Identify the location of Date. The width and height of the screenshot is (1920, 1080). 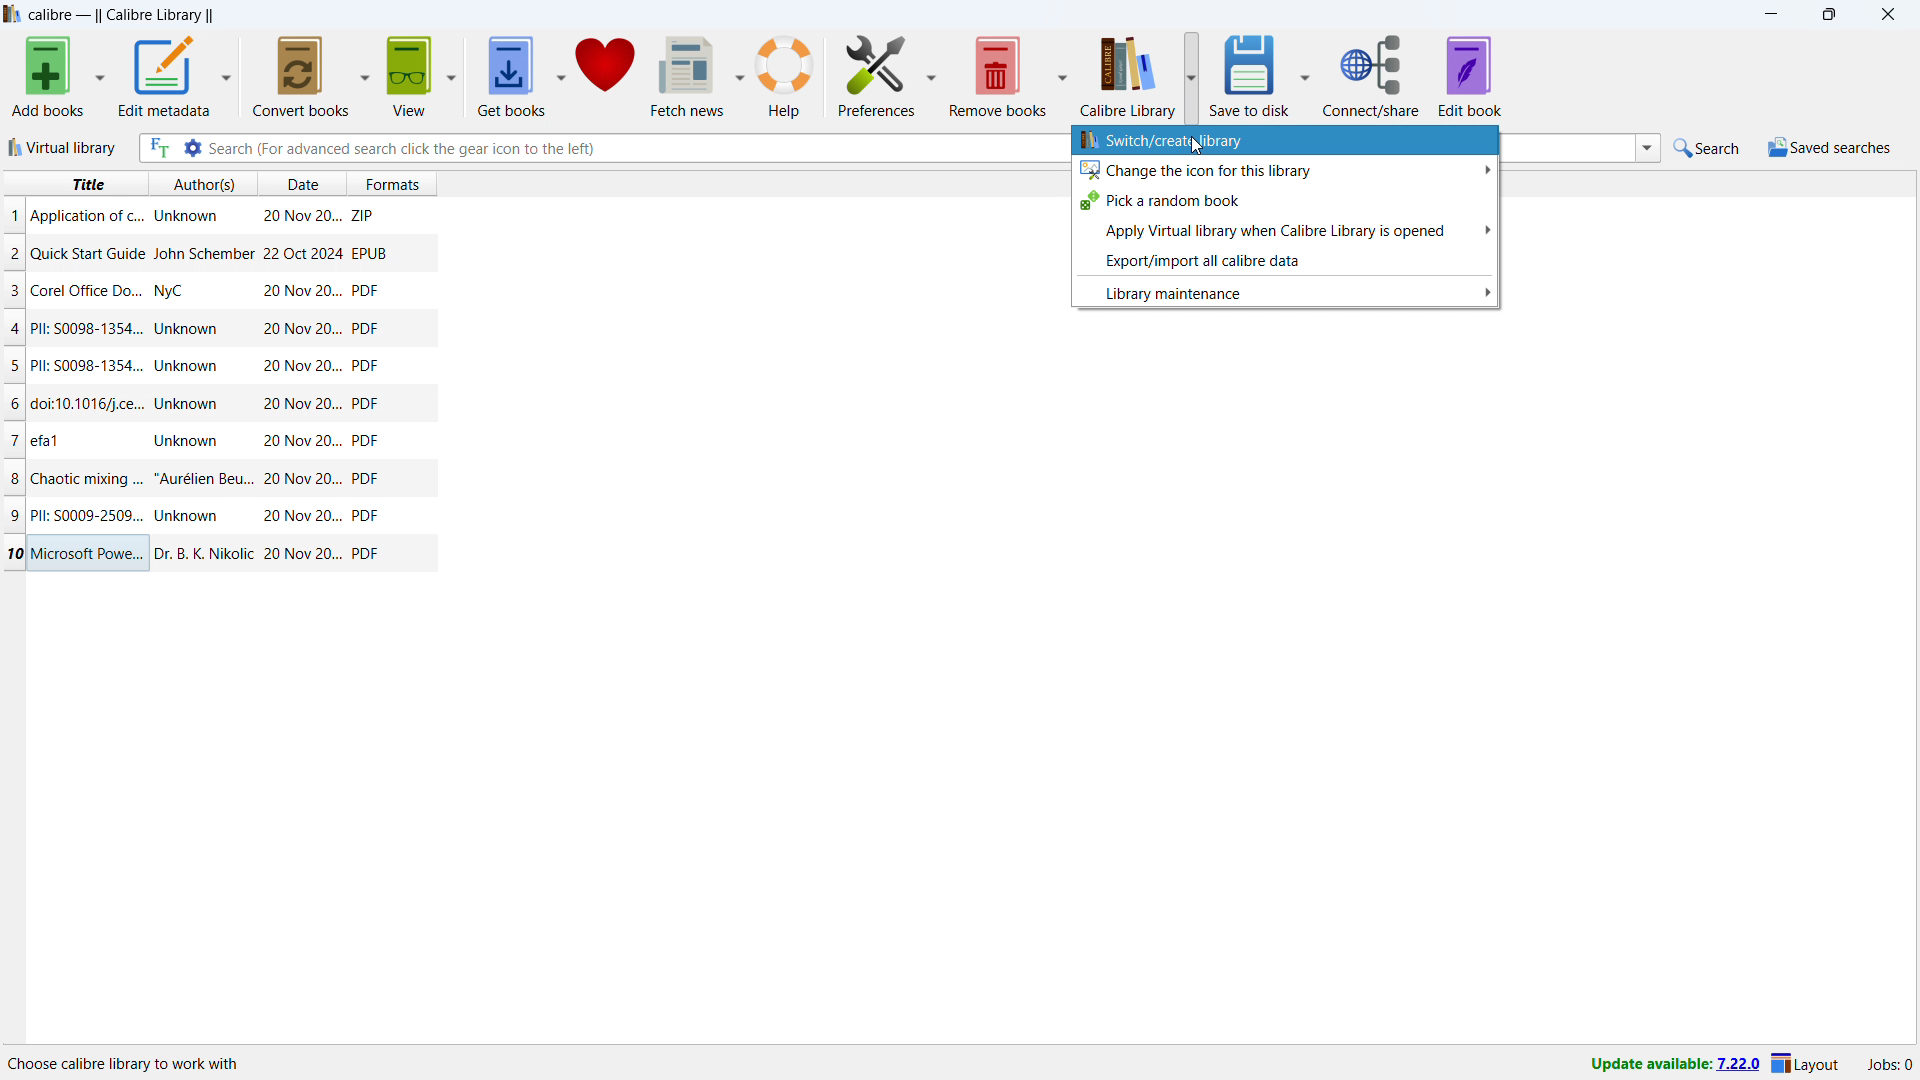
(302, 218).